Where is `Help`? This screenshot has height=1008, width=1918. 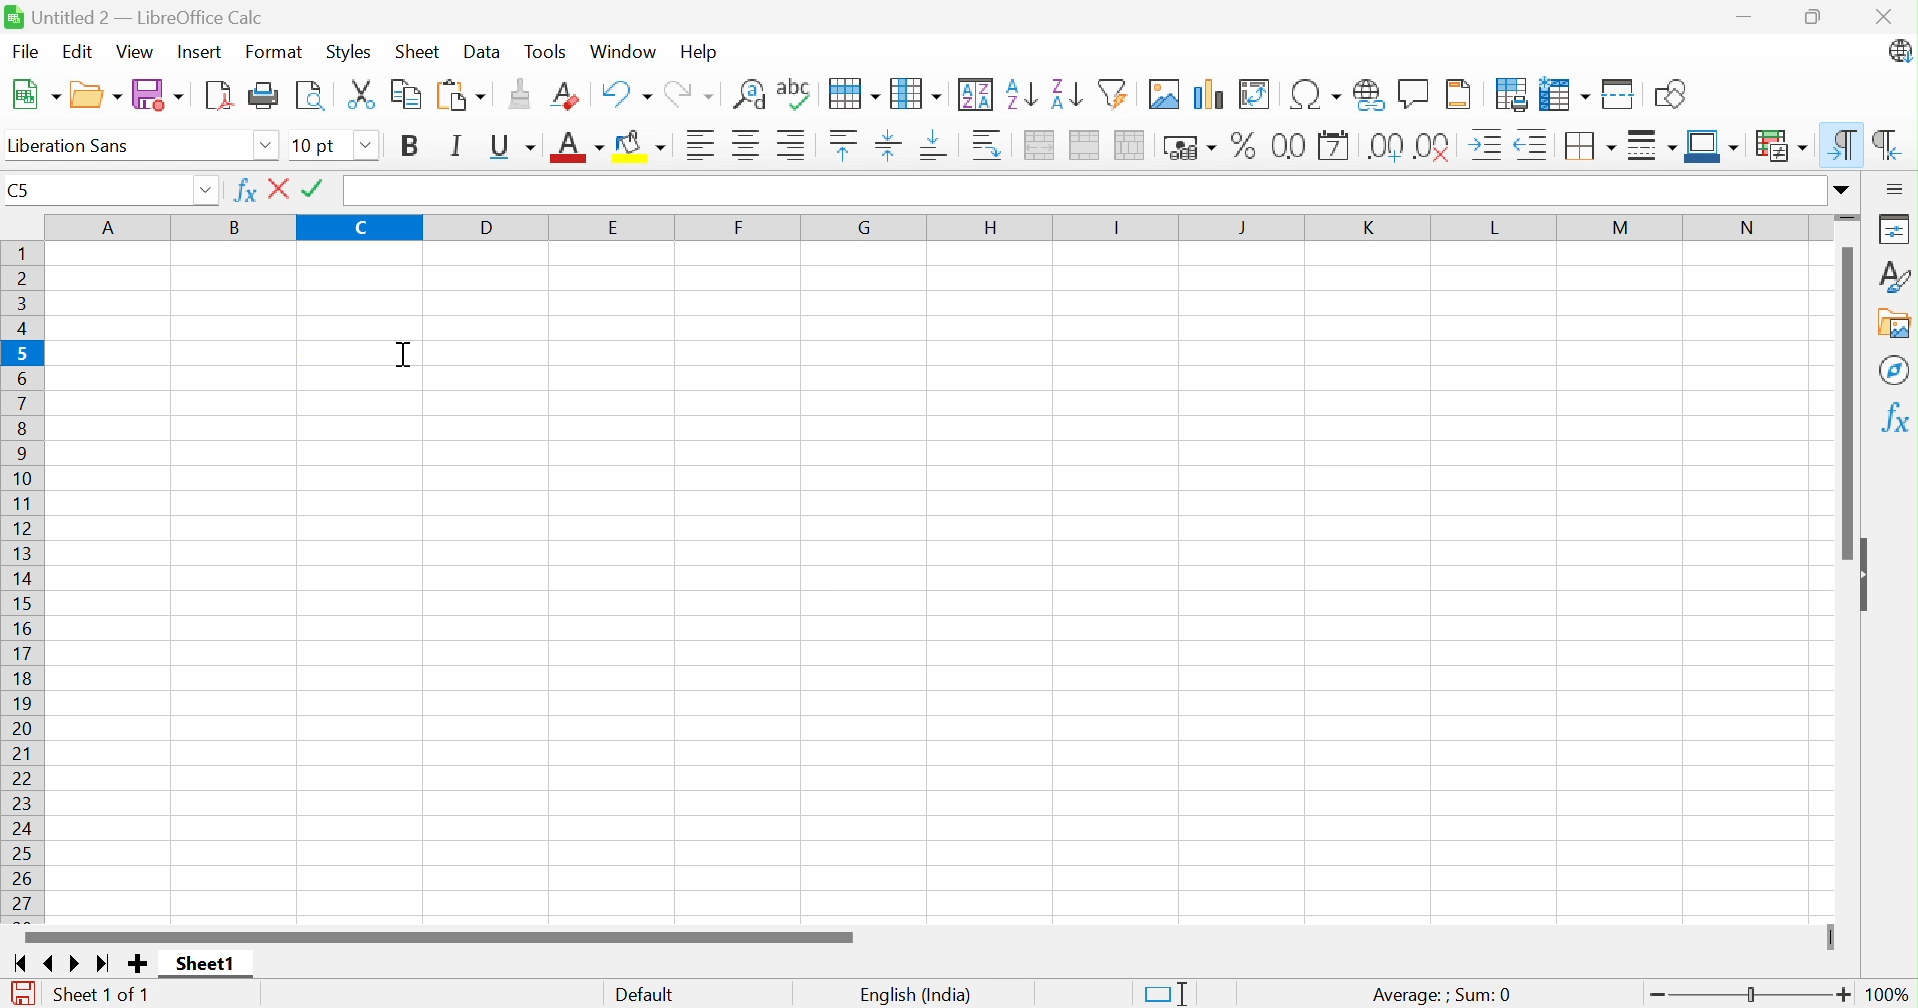 Help is located at coordinates (699, 50).